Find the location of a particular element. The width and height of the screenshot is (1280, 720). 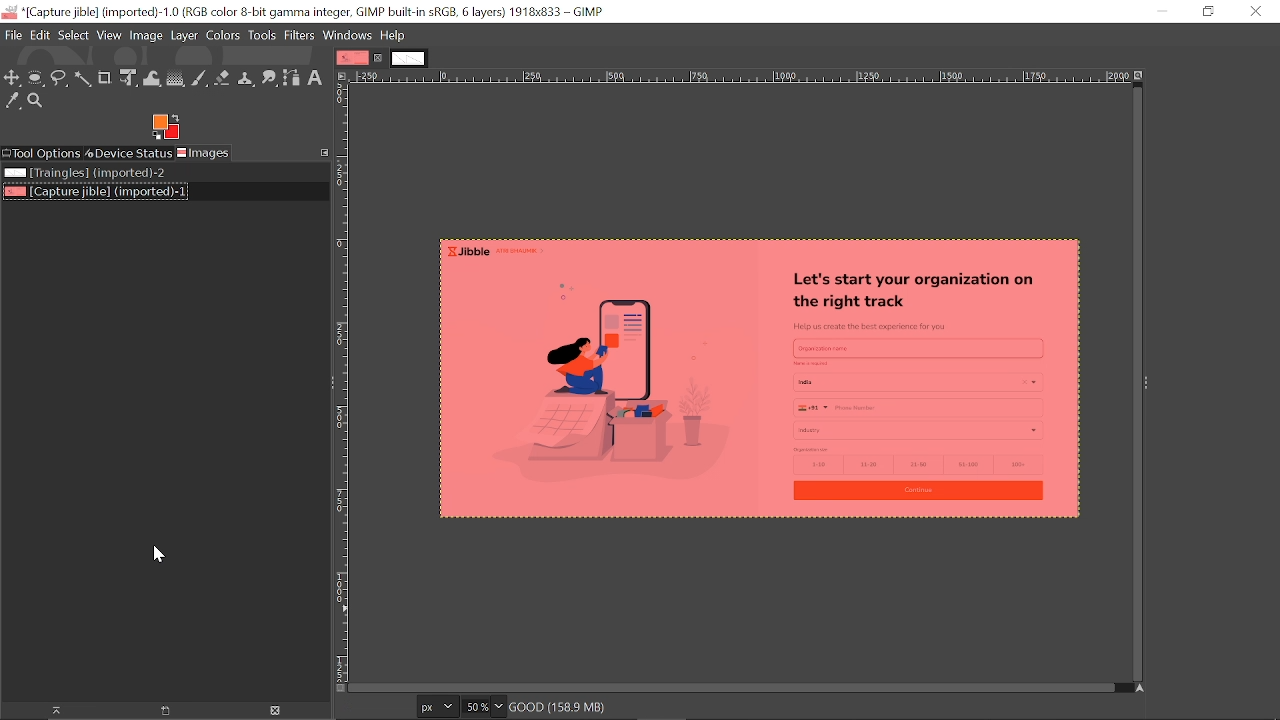

Toggle quick mask on/off is located at coordinates (339, 688).